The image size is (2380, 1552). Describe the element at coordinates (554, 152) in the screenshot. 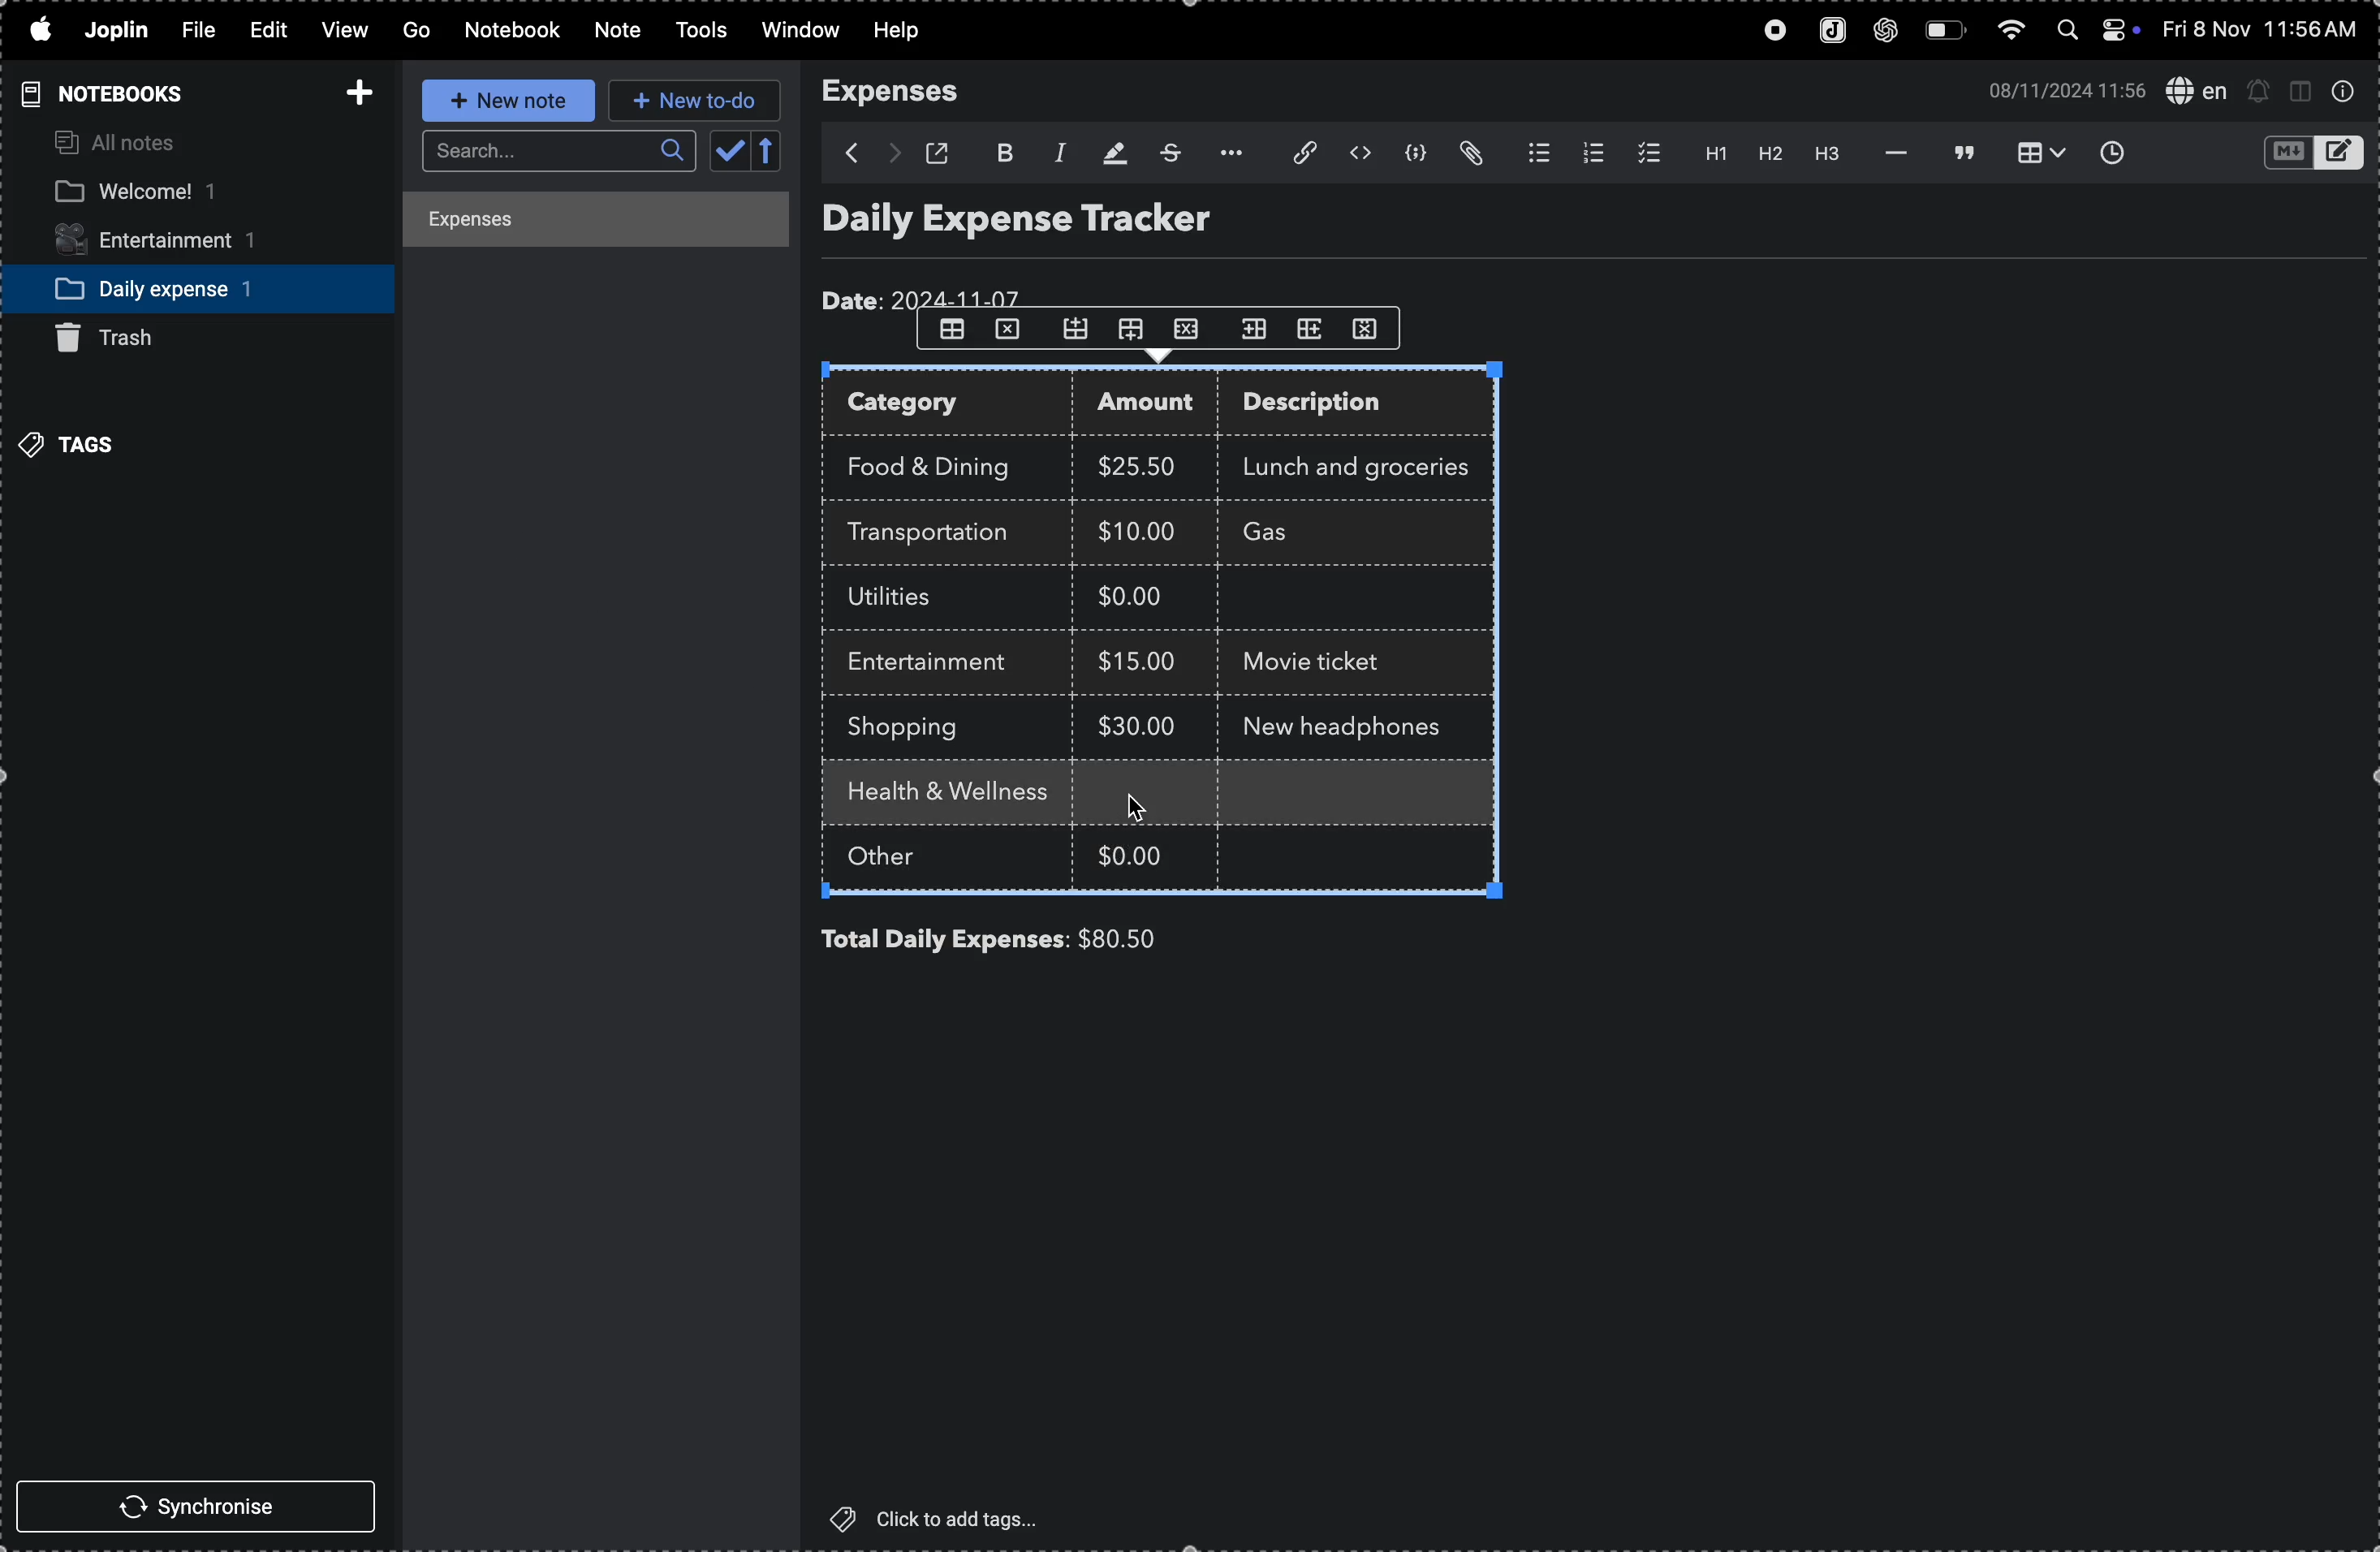

I see `search bar` at that location.